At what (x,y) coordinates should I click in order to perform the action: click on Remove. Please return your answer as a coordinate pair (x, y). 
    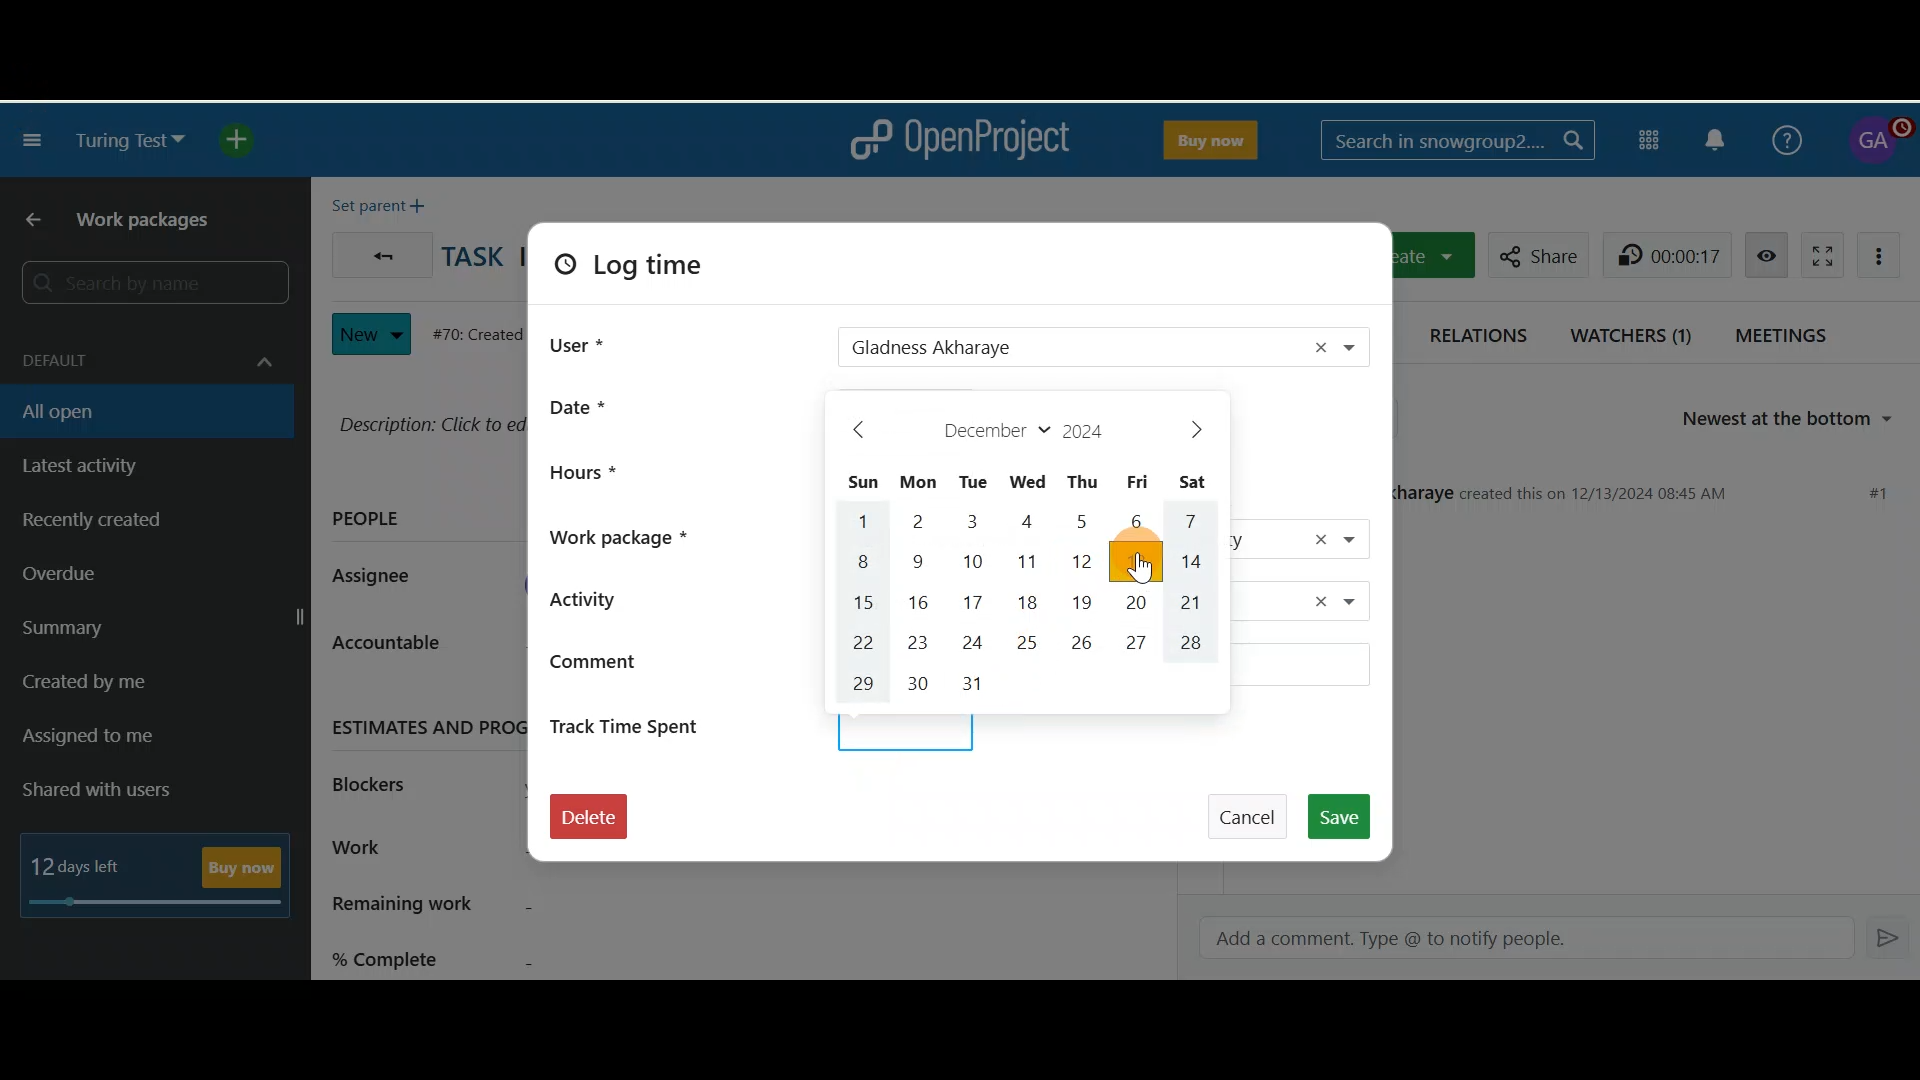
    Looking at the image, I should click on (1319, 346).